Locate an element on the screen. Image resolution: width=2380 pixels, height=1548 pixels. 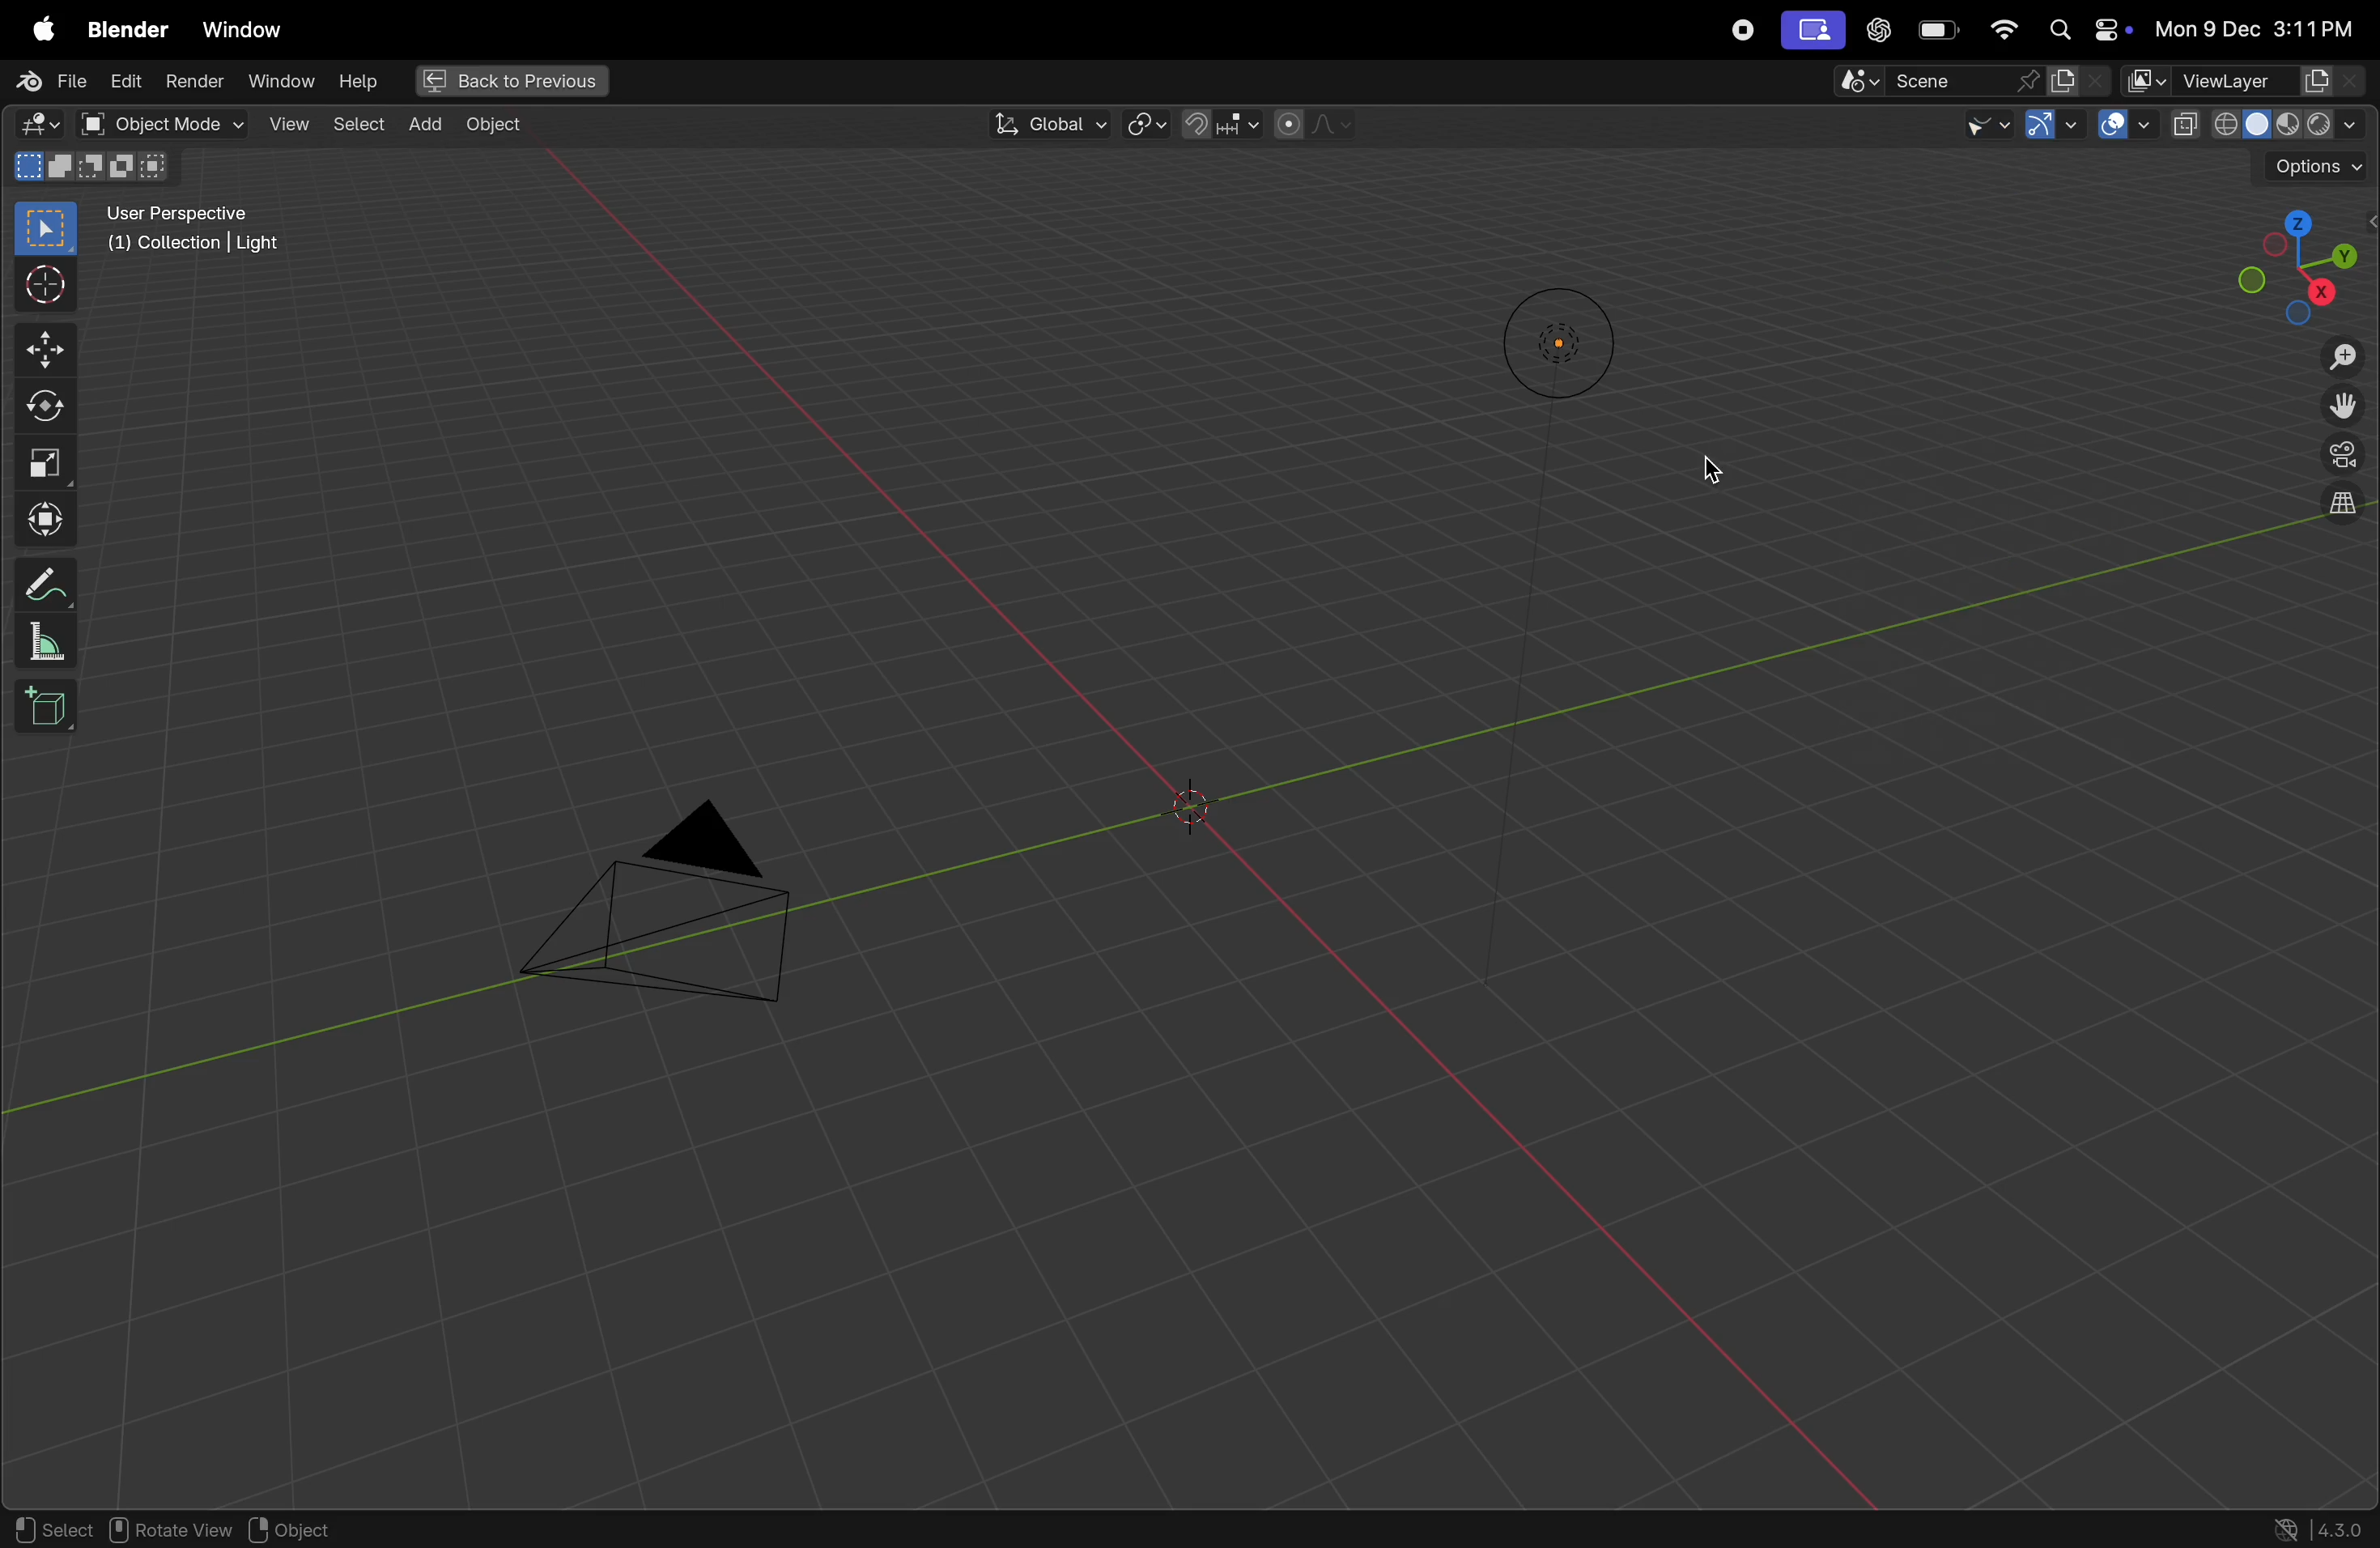
screen ui is located at coordinates (1811, 31).